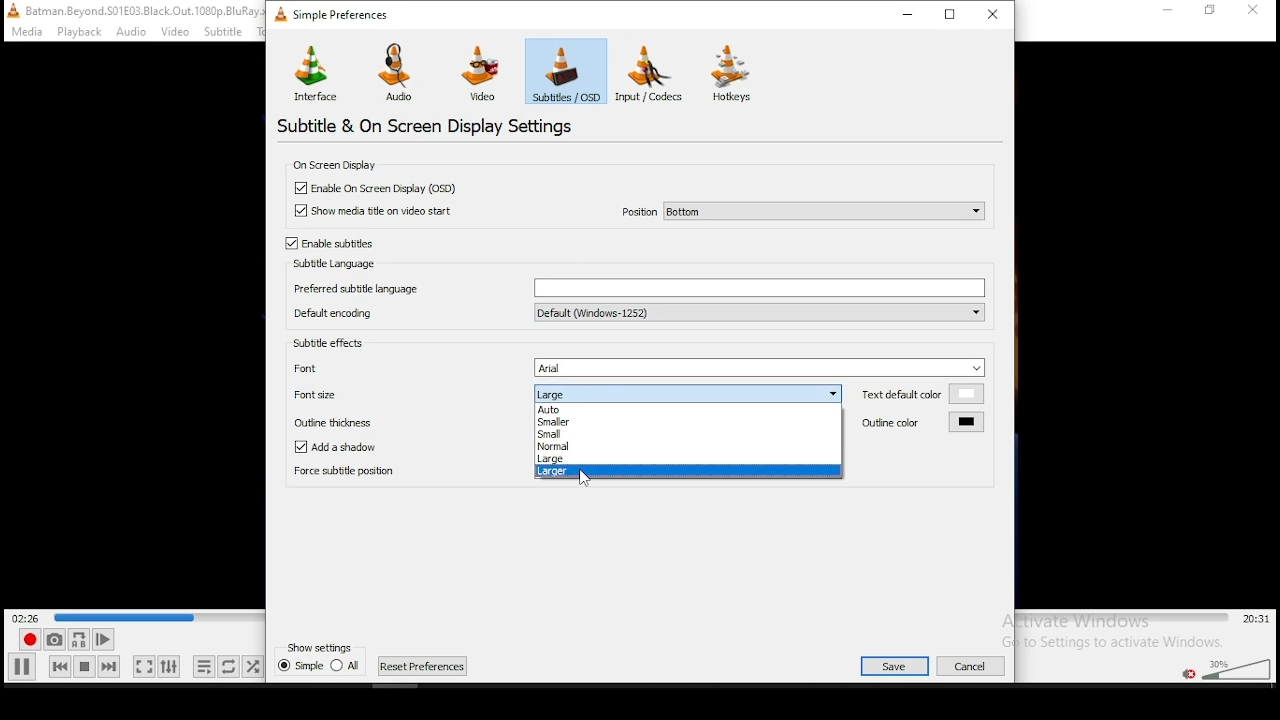 The width and height of the screenshot is (1280, 720). I want to click on random, so click(253, 667).